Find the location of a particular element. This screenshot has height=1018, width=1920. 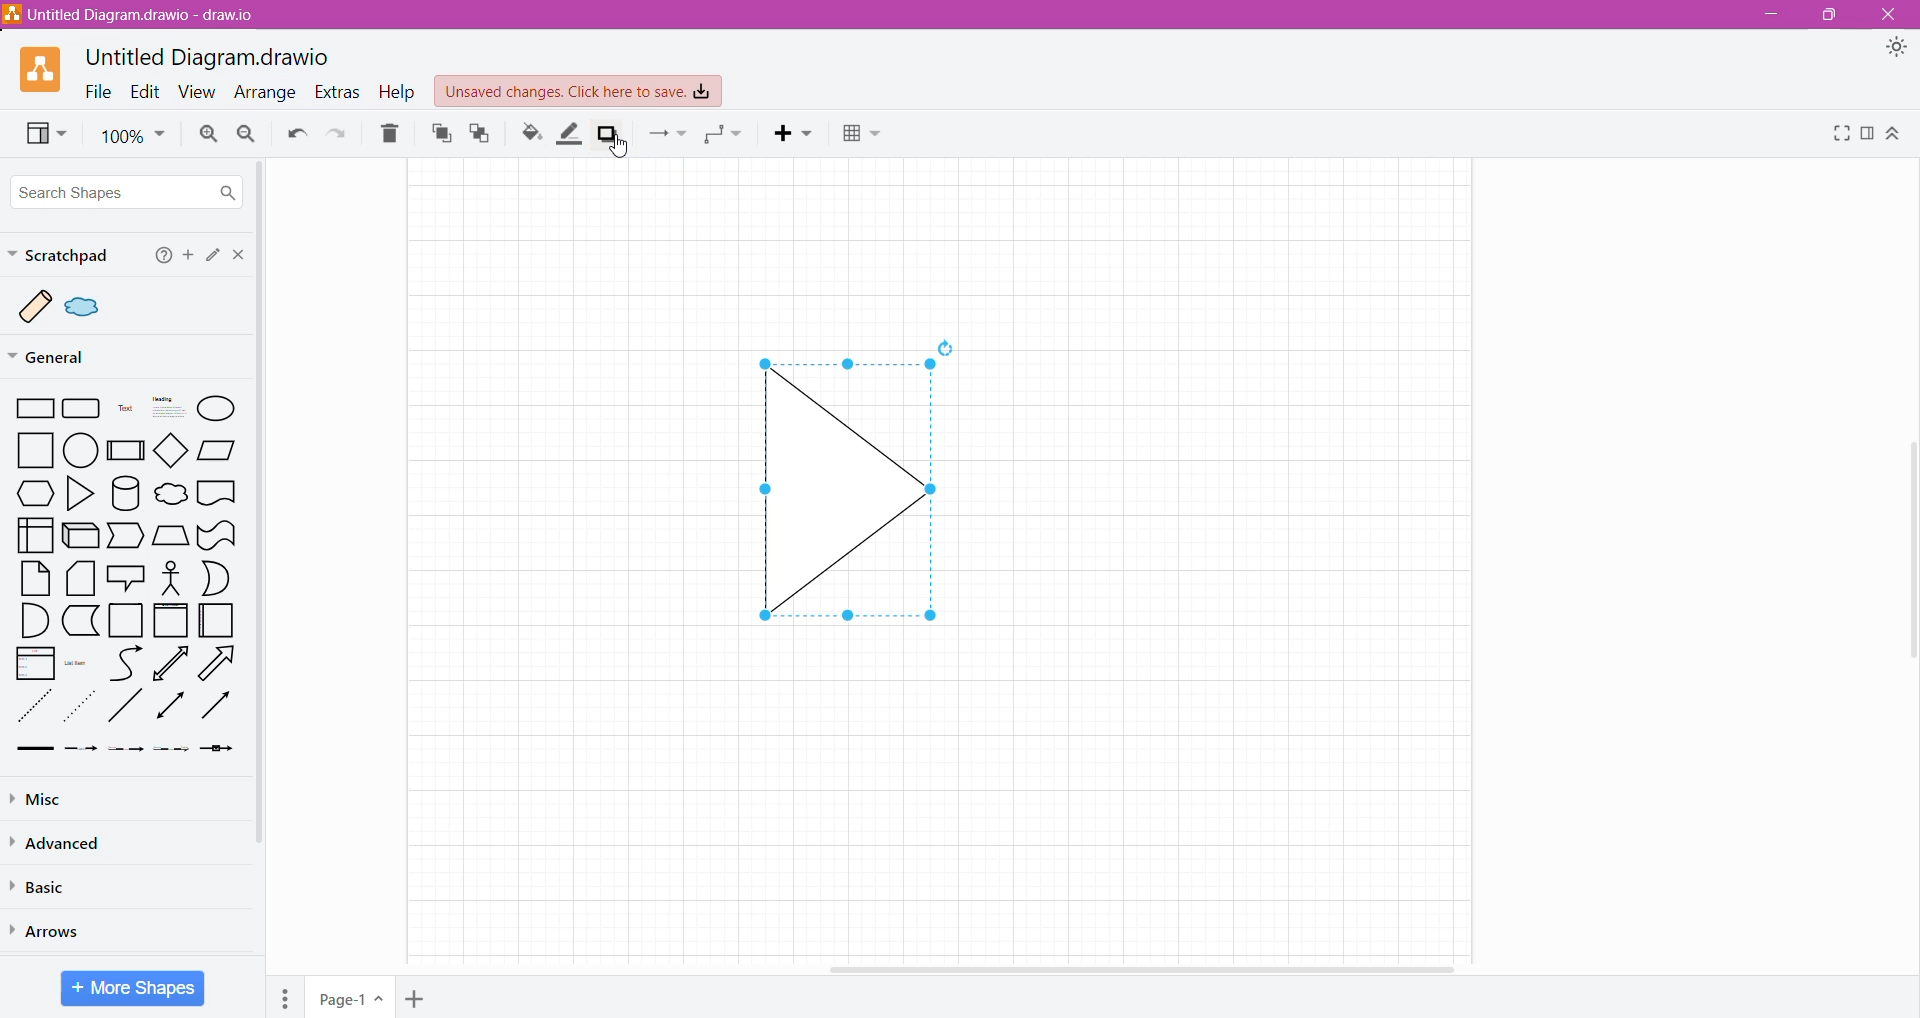

Unsaved changes. Click here to save is located at coordinates (577, 92).